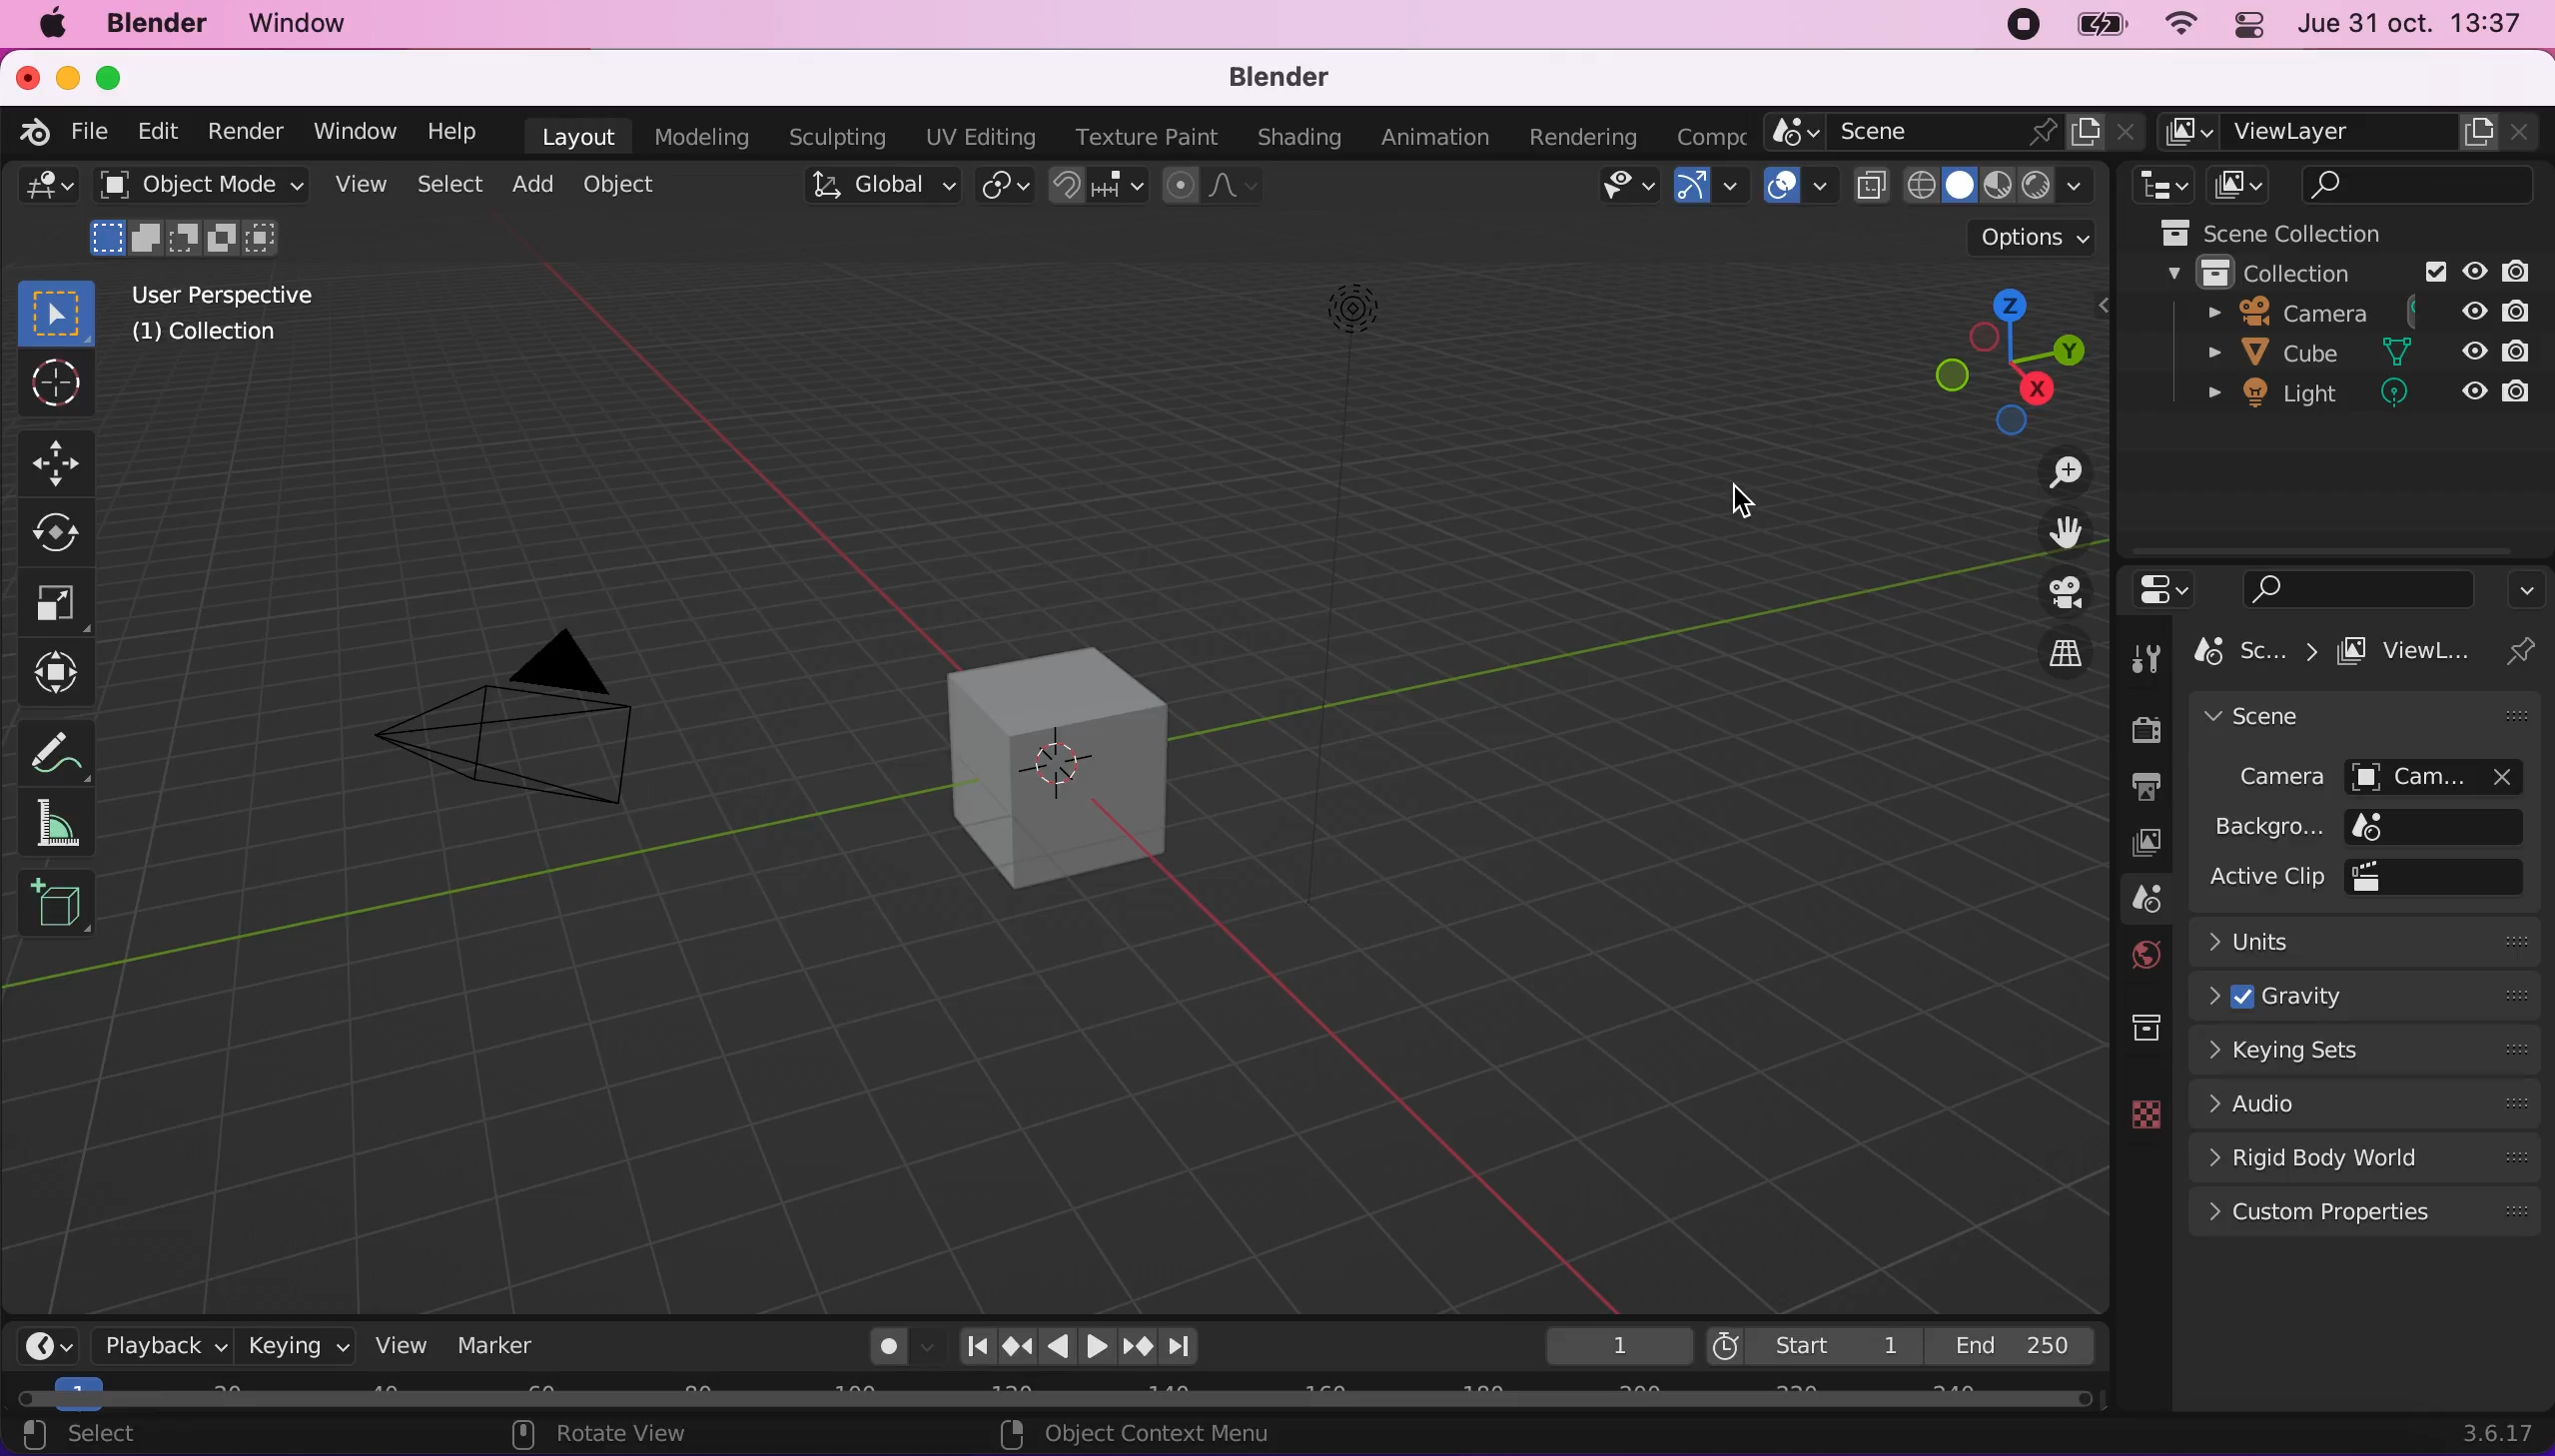 The width and height of the screenshot is (2555, 1456). I want to click on jue 31 oct, 13:37, so click(2418, 24).